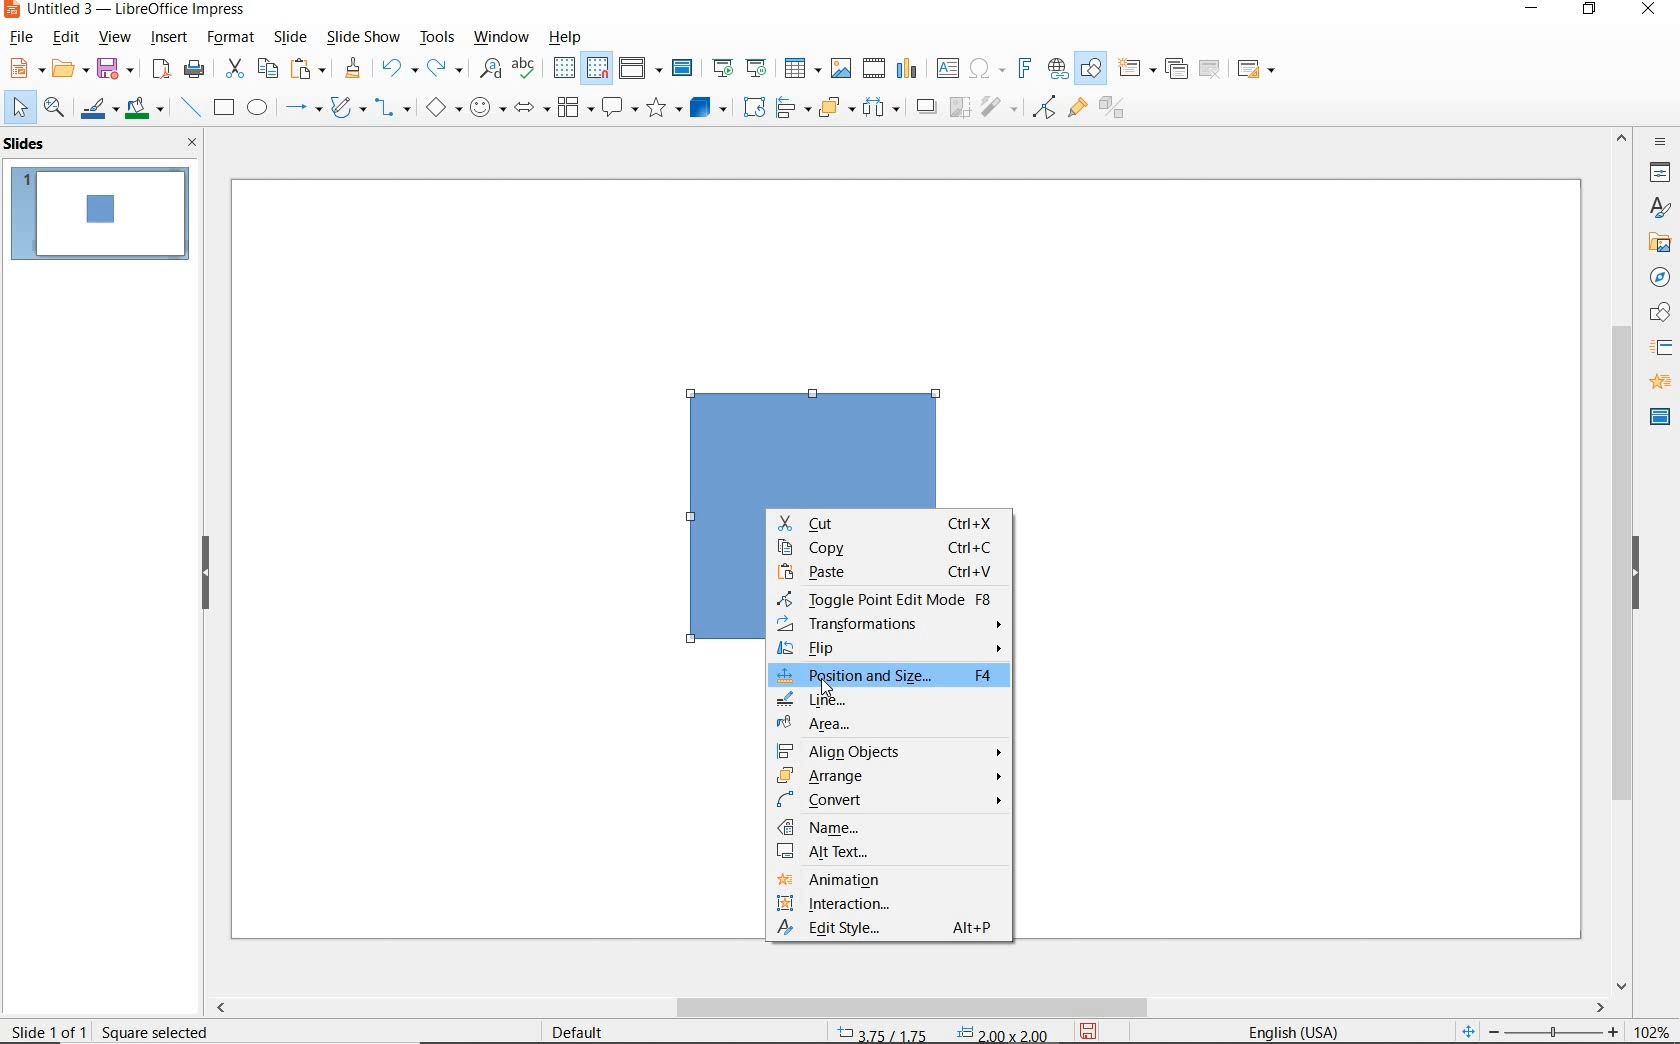 The height and width of the screenshot is (1044, 1680). What do you see at coordinates (1622, 561) in the screenshot?
I see `scrollbar` at bounding box center [1622, 561].